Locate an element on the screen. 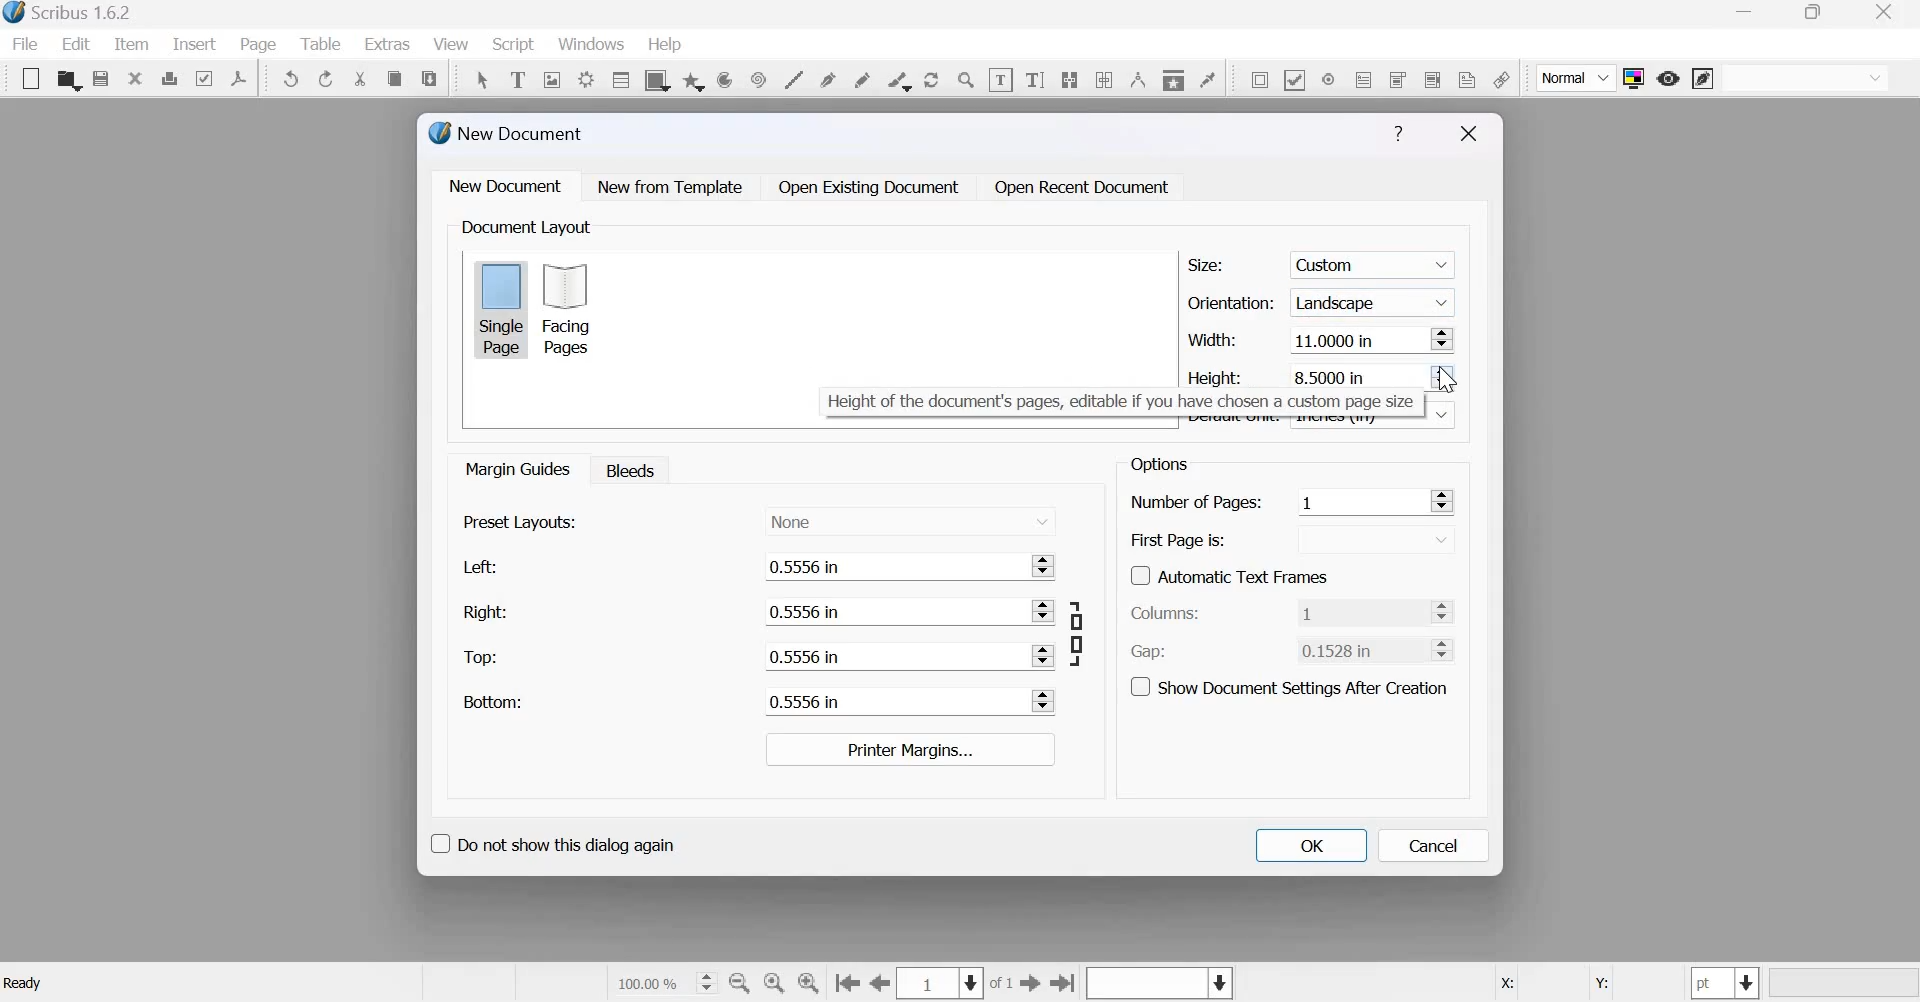 The image size is (1920, 1002). page is located at coordinates (259, 44).